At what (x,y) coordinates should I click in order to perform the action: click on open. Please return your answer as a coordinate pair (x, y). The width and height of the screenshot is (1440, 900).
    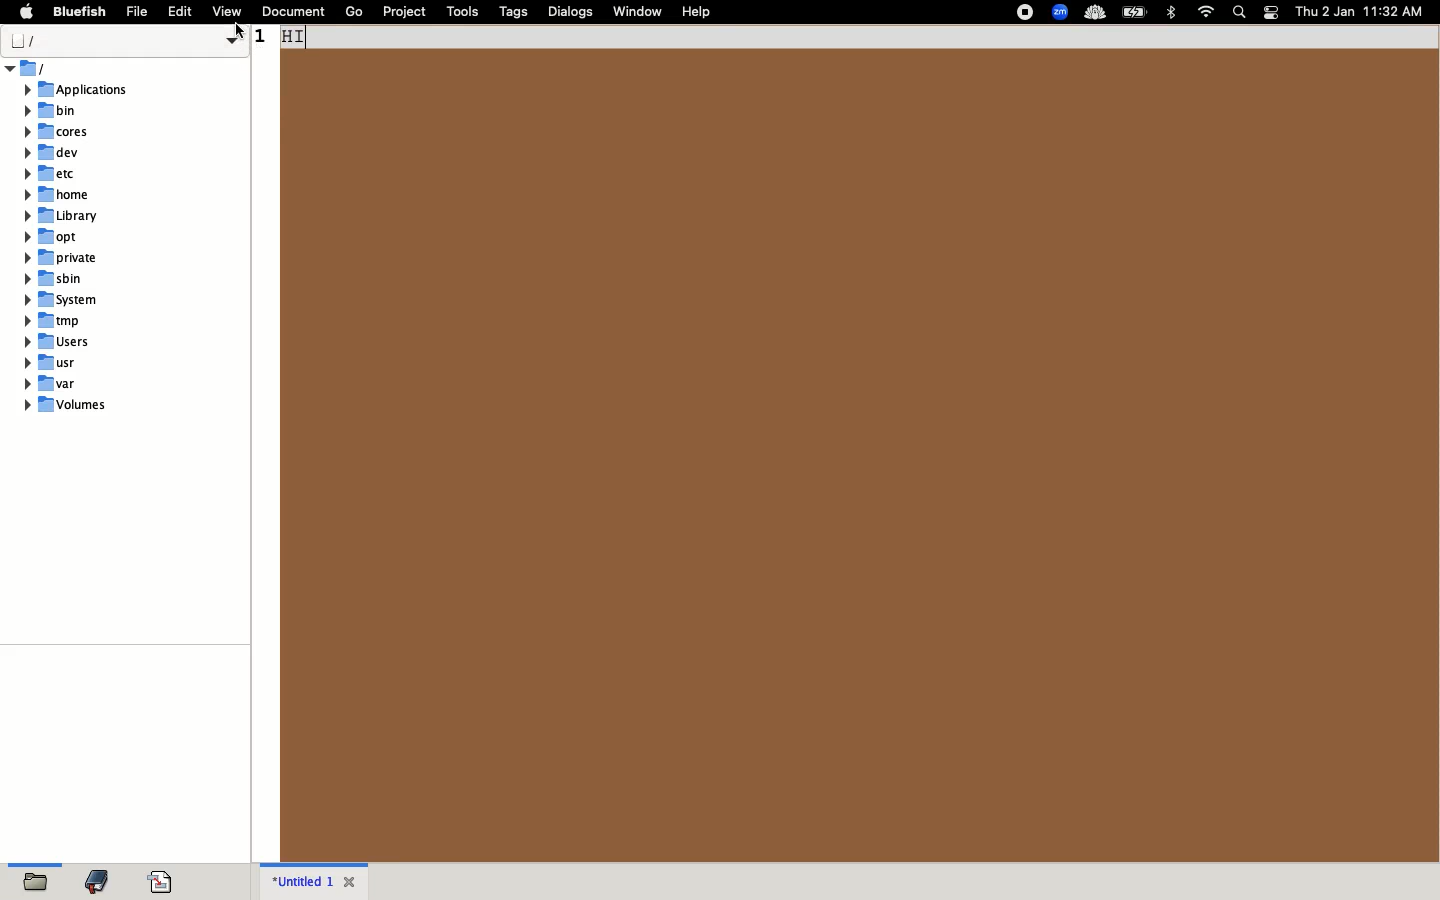
    Looking at the image, I should click on (37, 880).